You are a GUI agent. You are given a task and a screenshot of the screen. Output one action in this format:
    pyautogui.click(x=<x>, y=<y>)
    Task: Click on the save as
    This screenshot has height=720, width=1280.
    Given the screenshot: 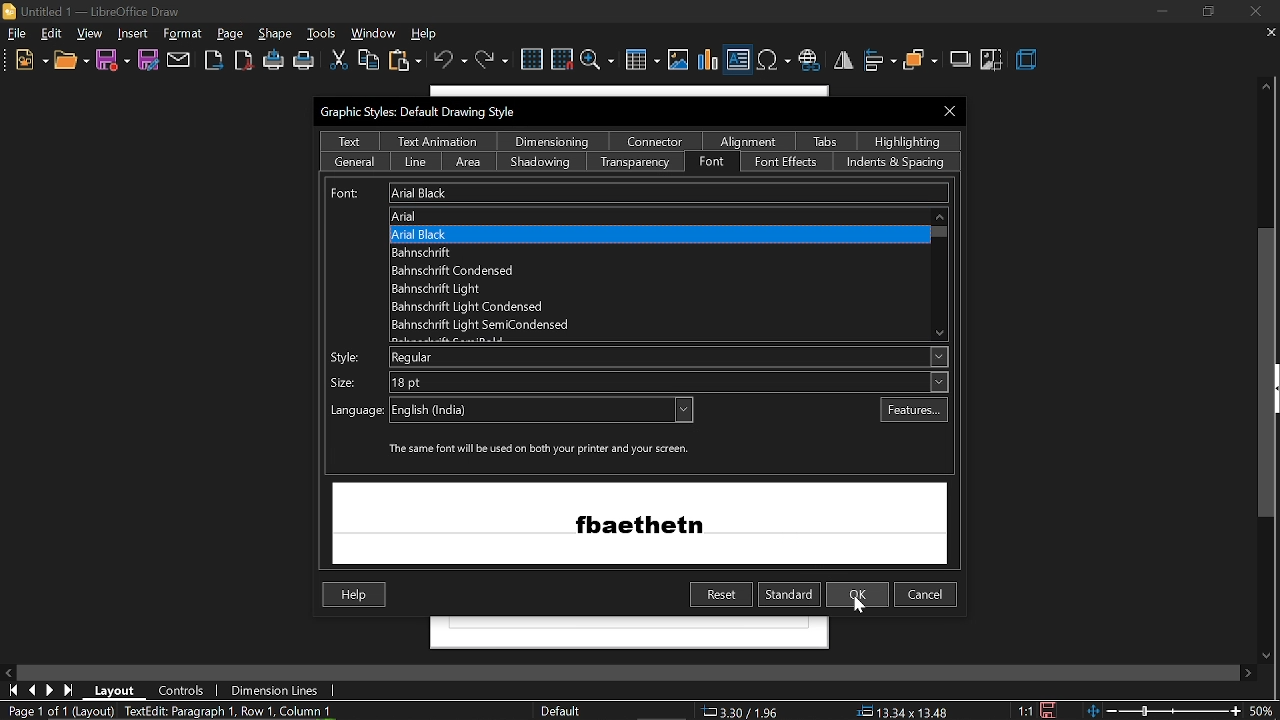 What is the action you would take?
    pyautogui.click(x=146, y=59)
    